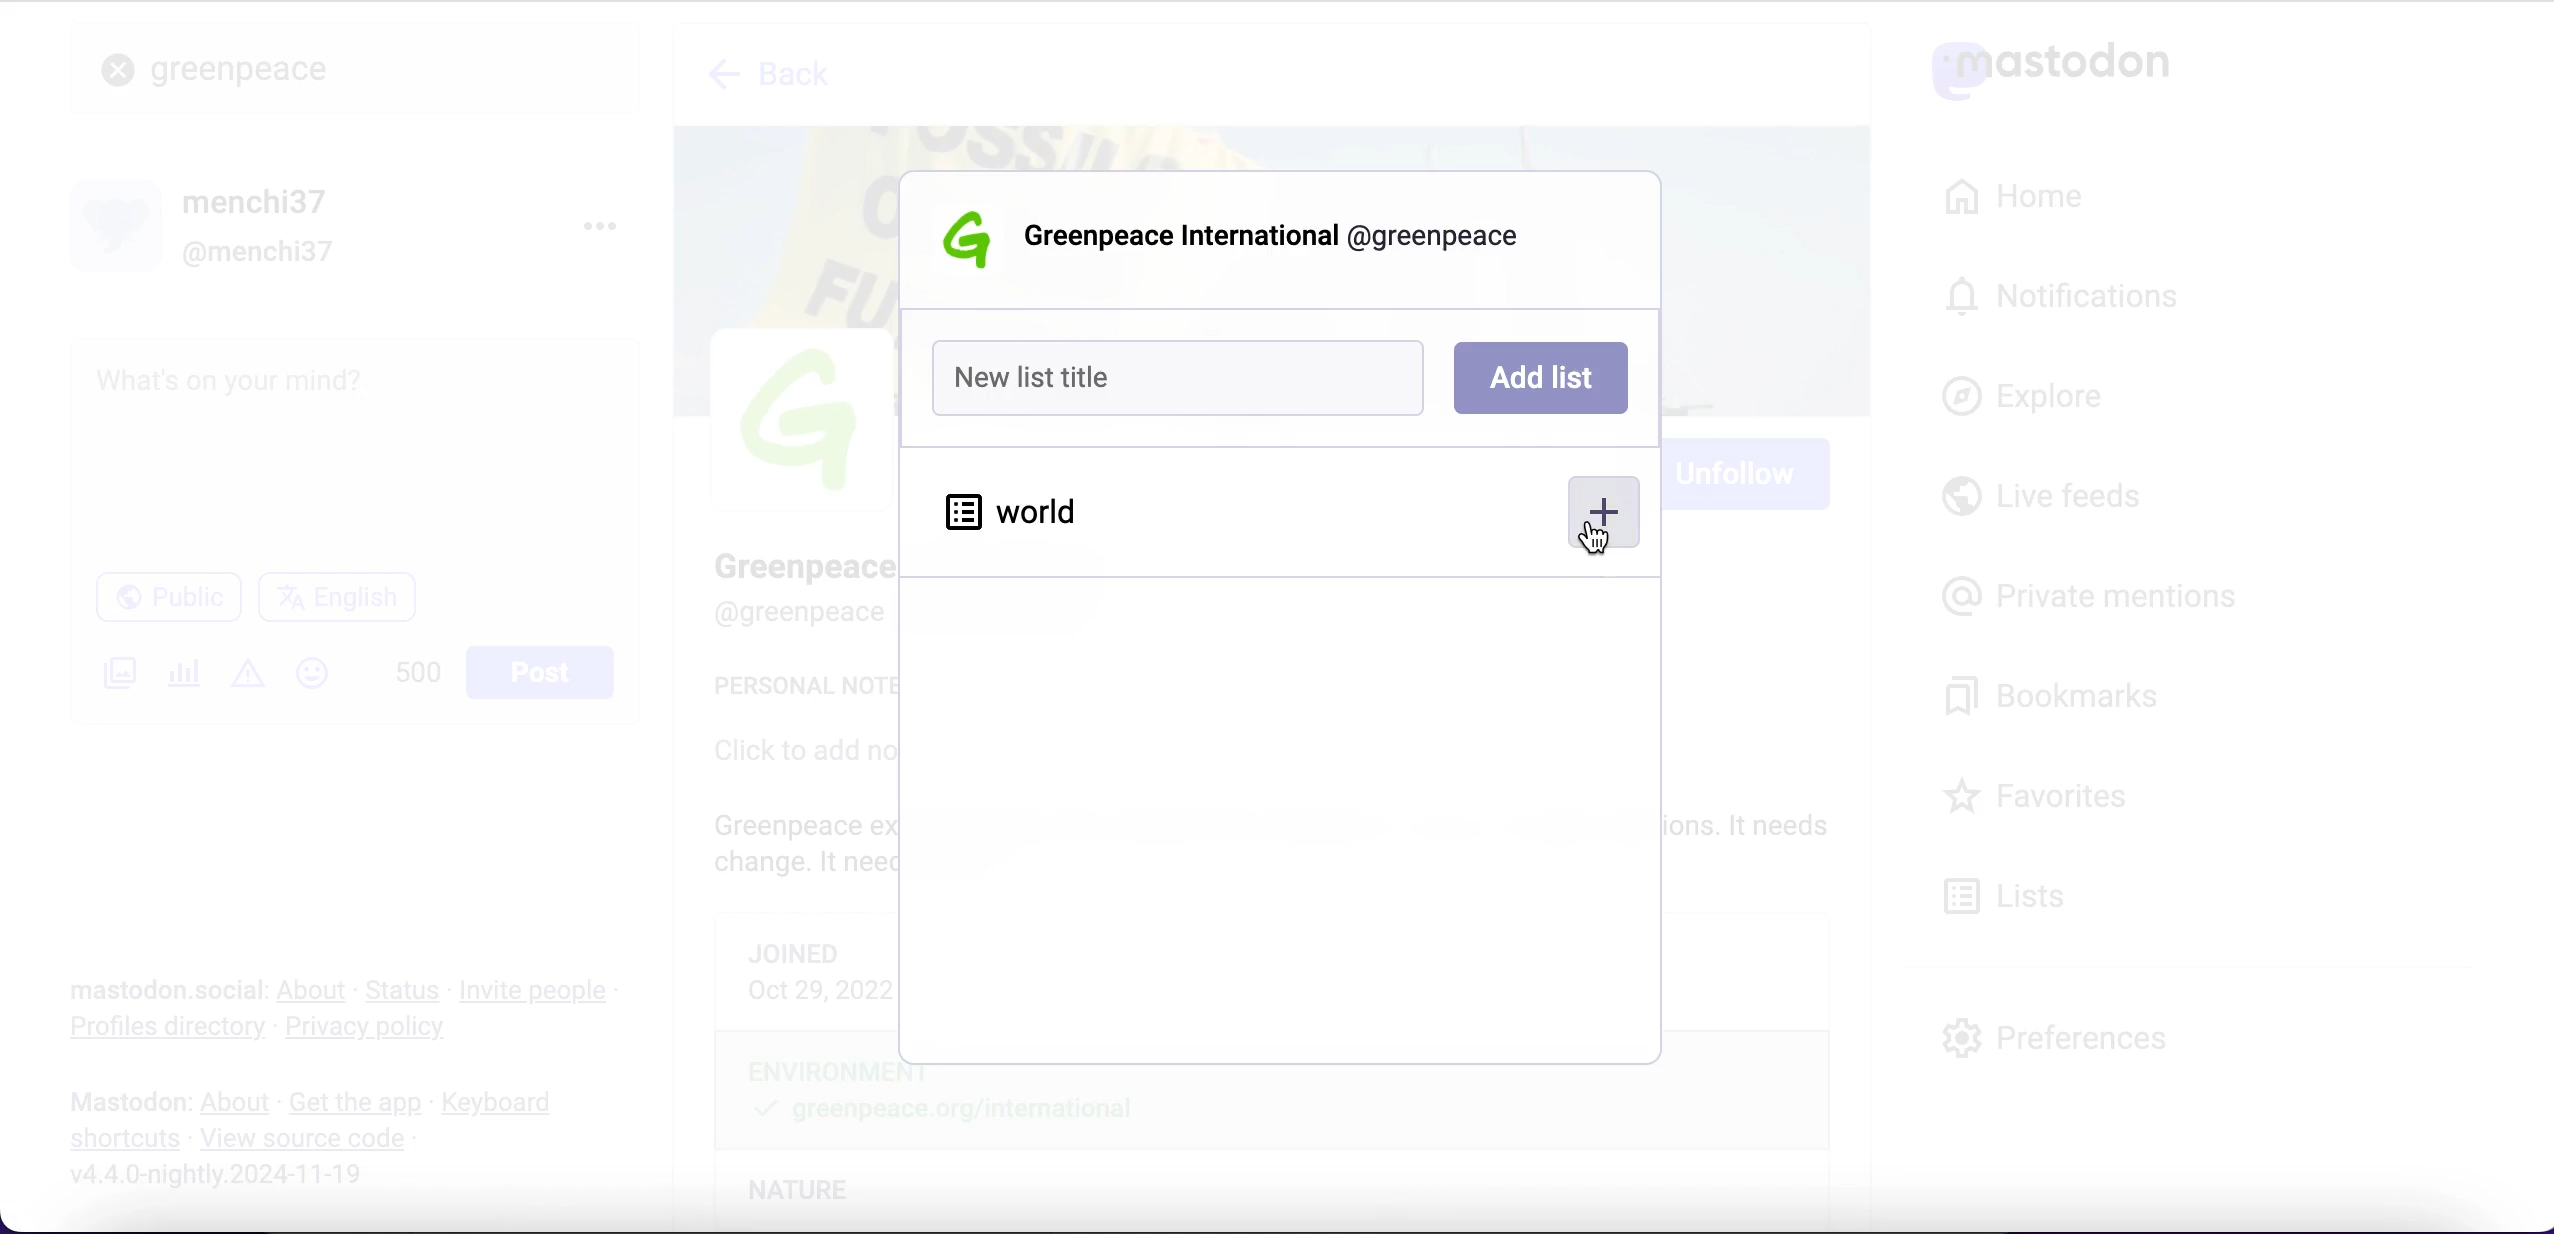 This screenshot has height=1234, width=2554. What do you see at coordinates (252, 676) in the screenshot?
I see `add content warning` at bounding box center [252, 676].